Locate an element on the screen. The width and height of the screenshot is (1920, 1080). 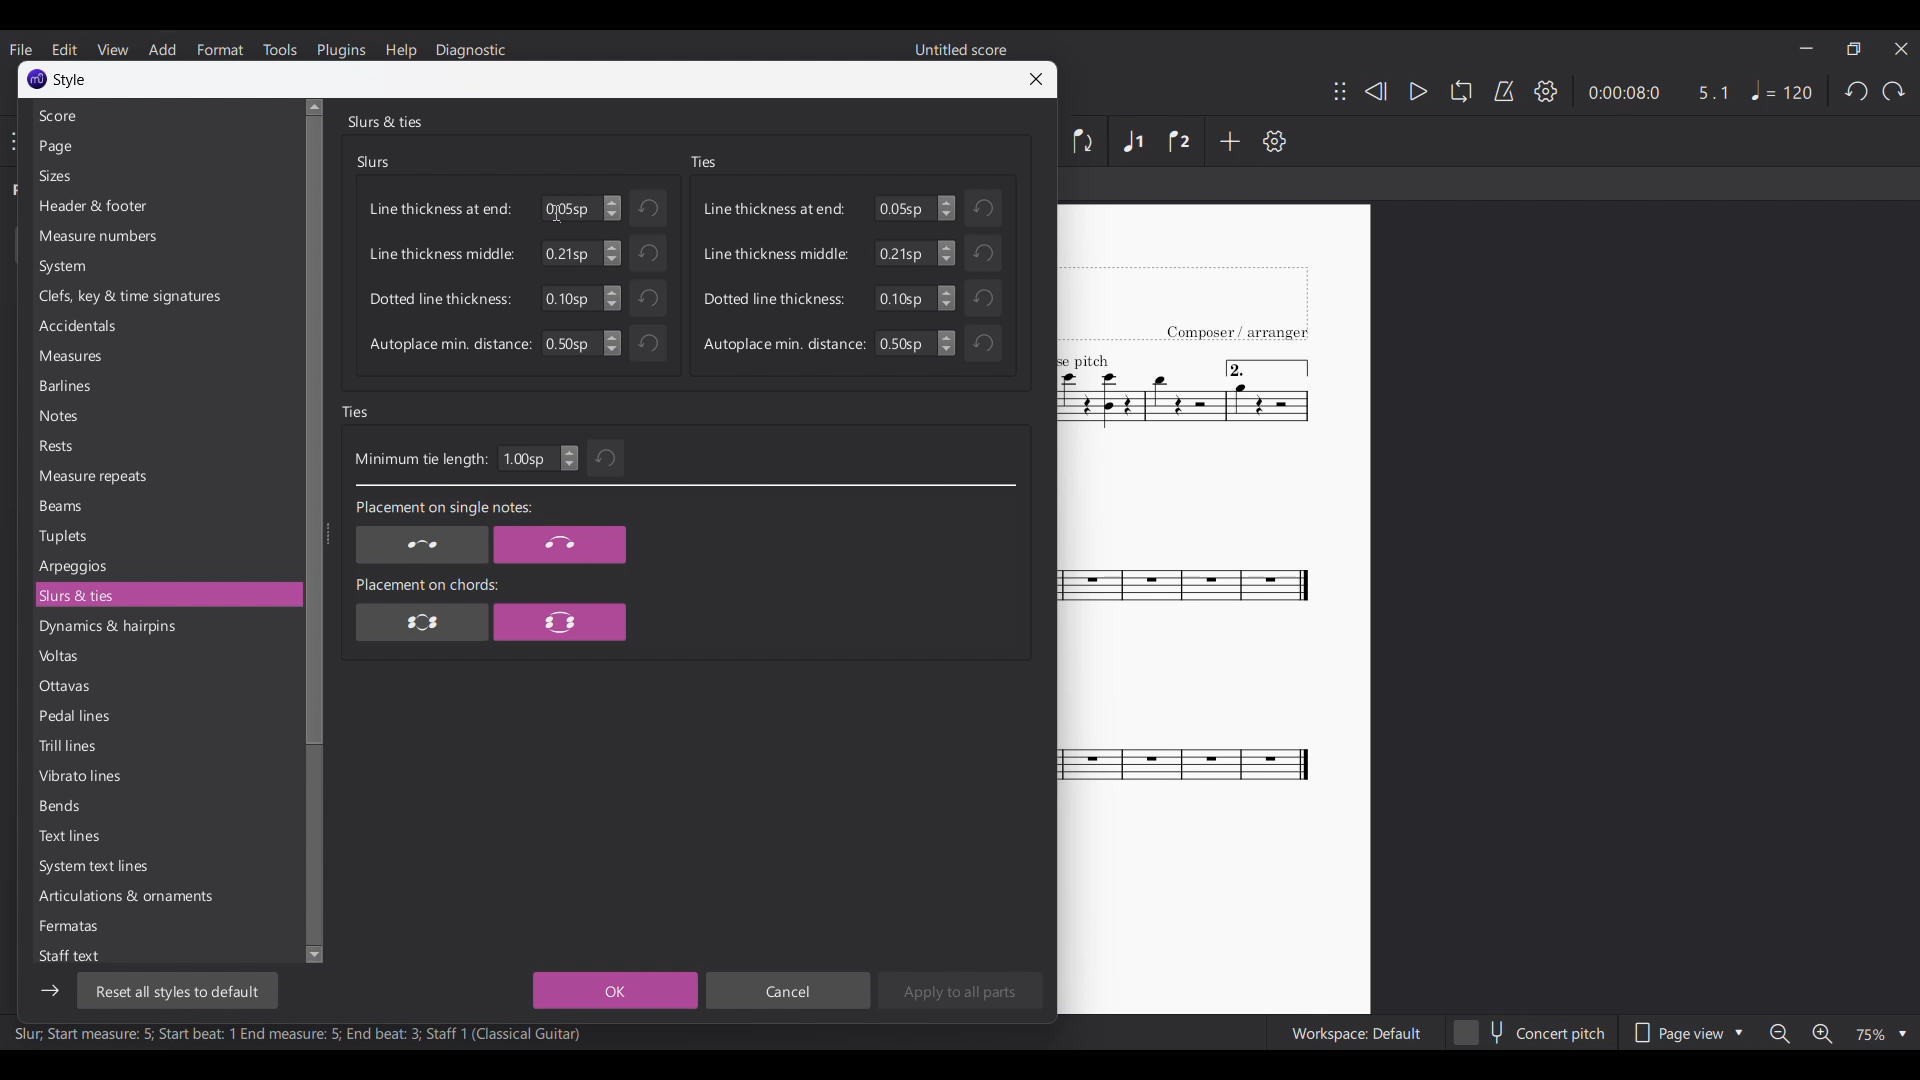
OK is located at coordinates (615, 990).